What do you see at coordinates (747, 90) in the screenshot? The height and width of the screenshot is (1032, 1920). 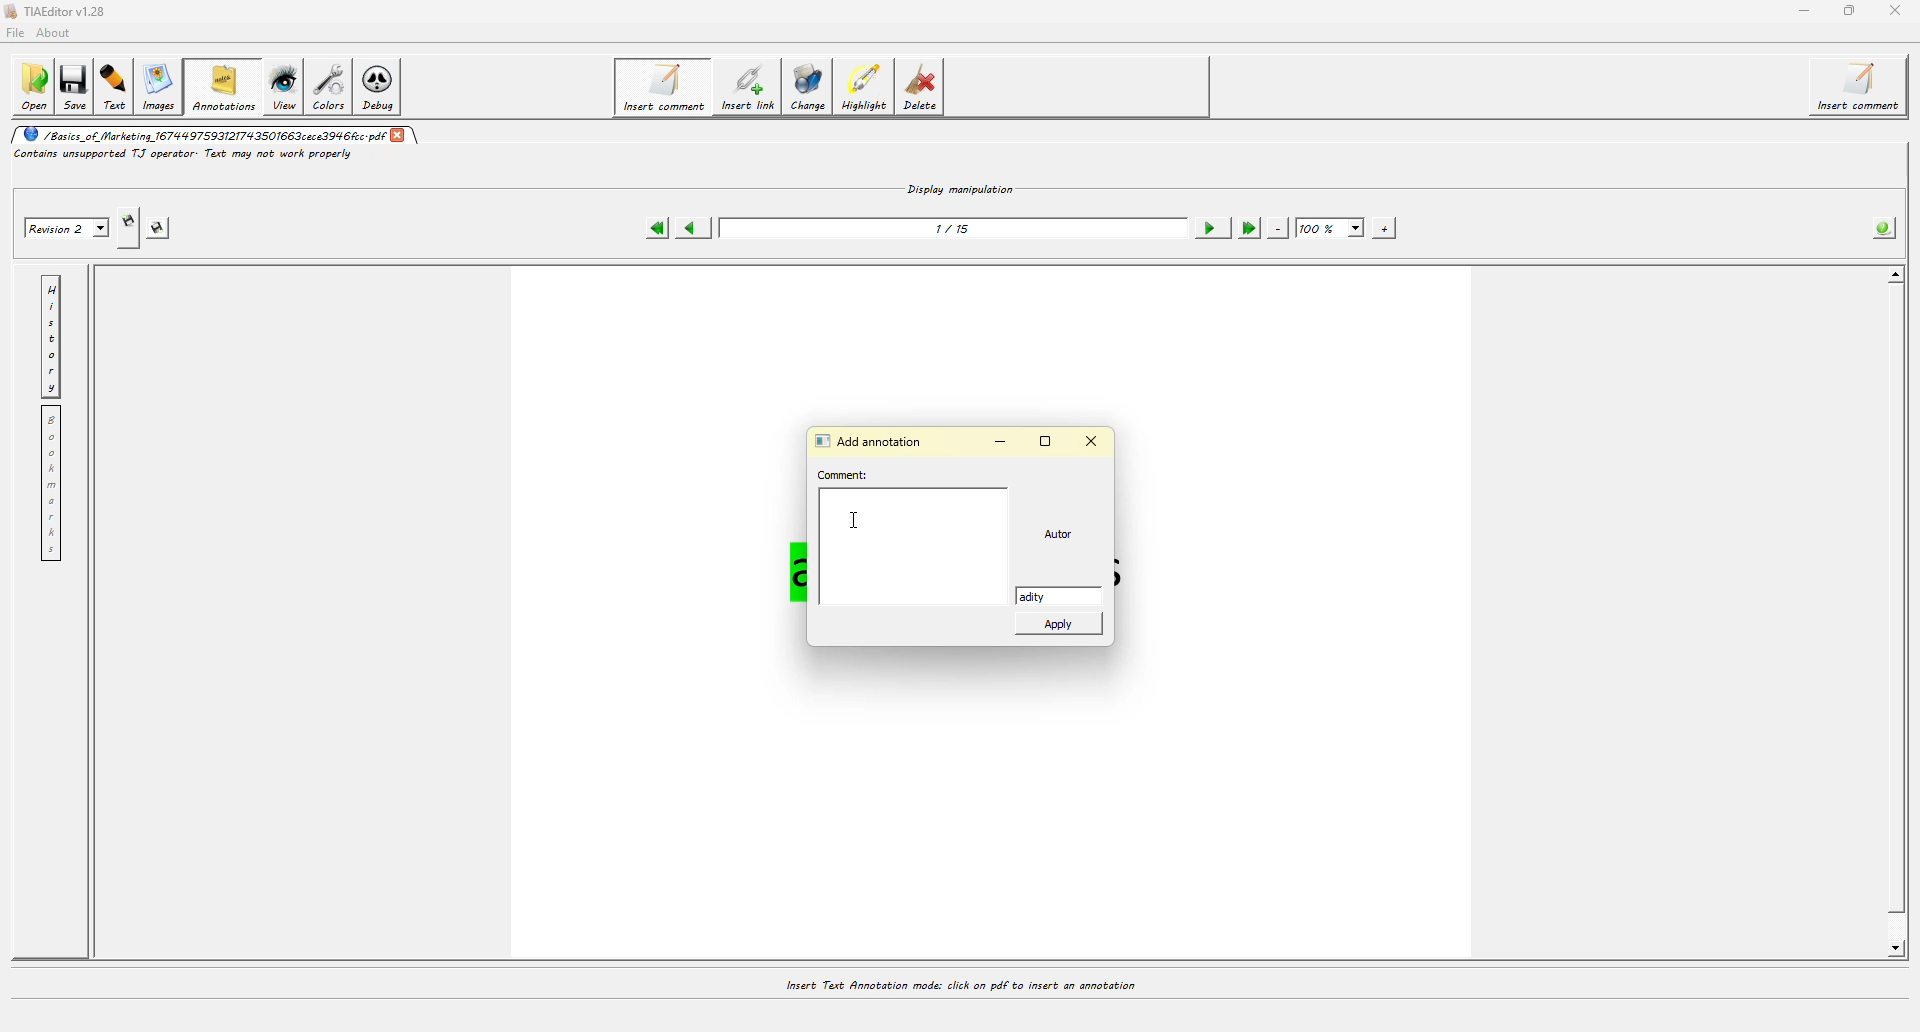 I see `insert link` at bounding box center [747, 90].